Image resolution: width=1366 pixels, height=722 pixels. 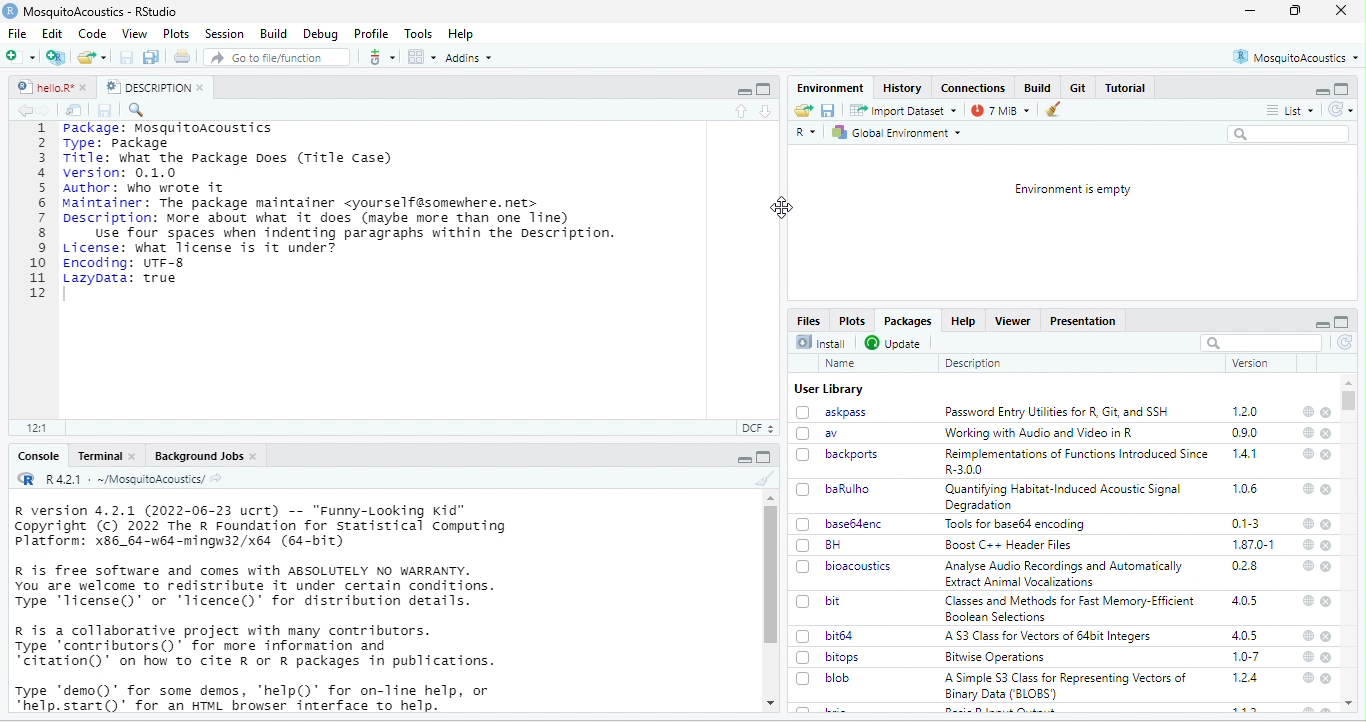 I want to click on help, so click(x=1307, y=543).